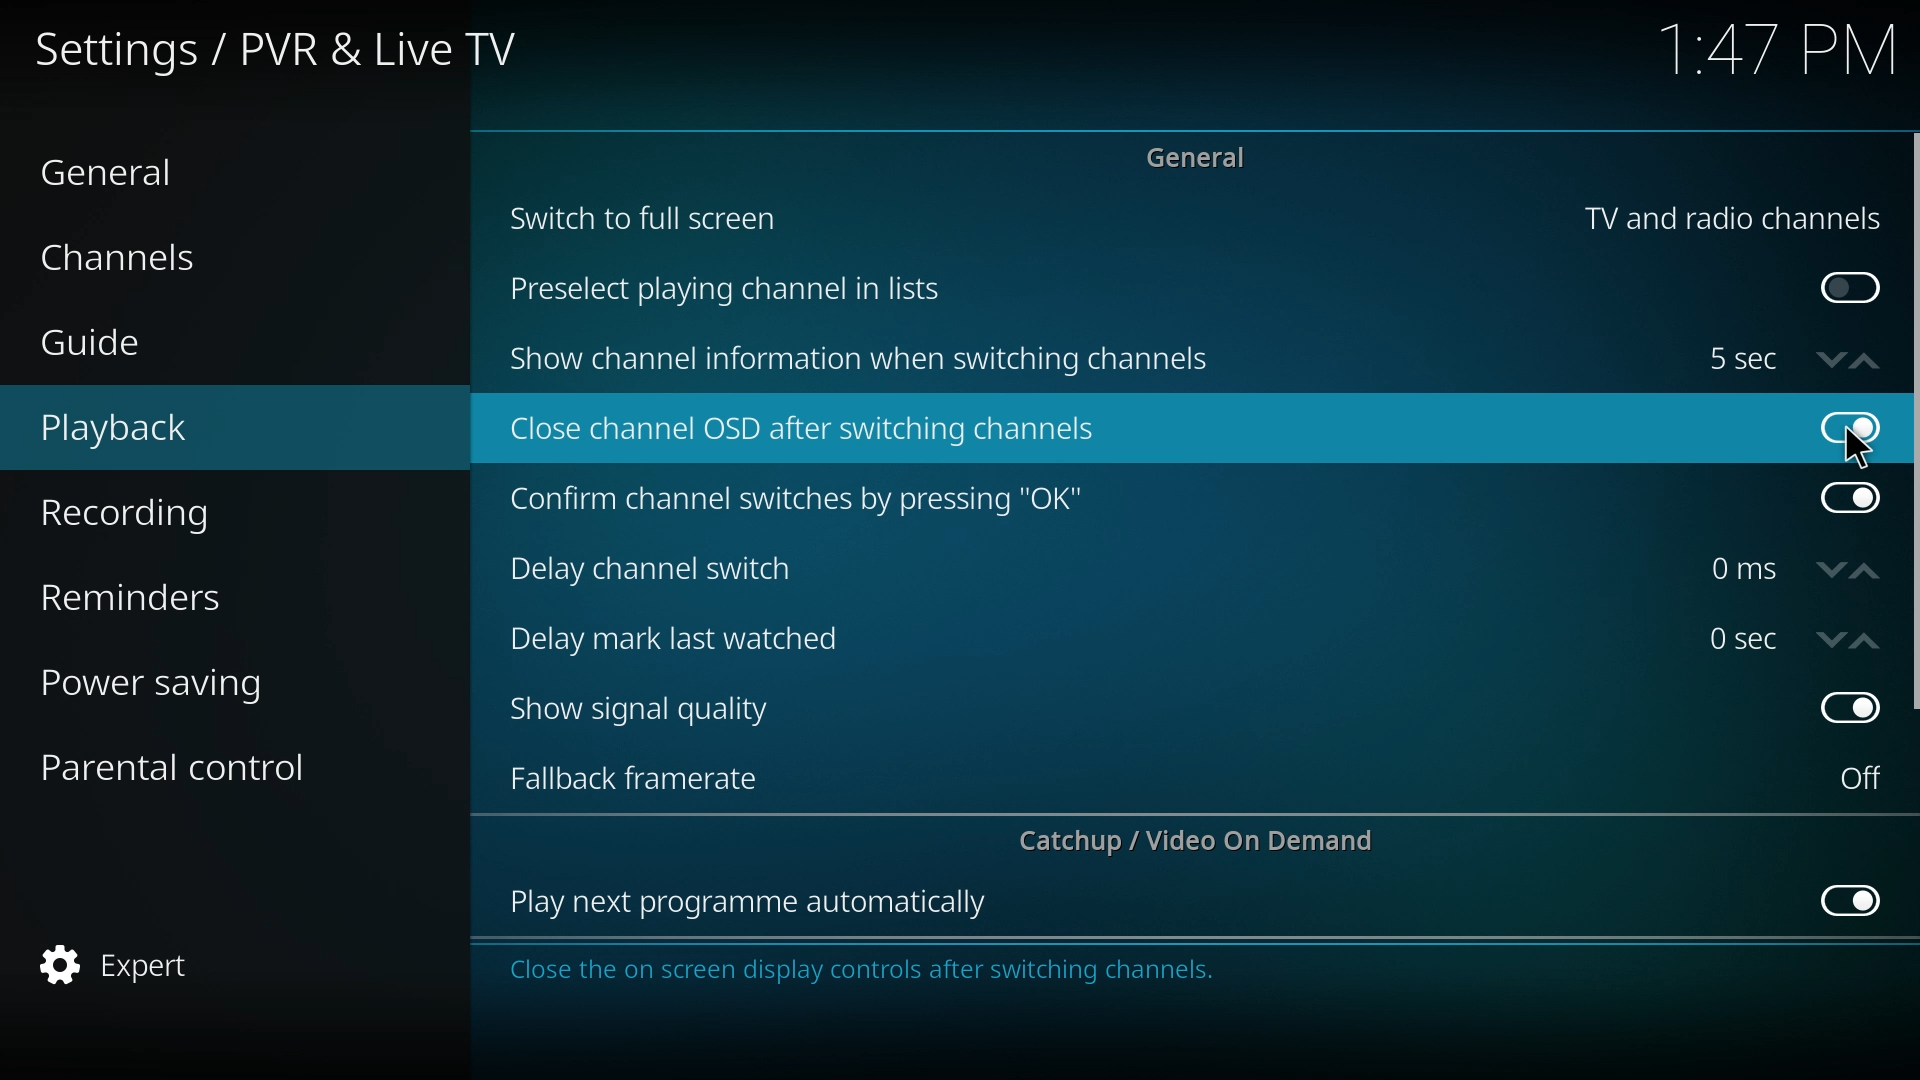 The image size is (1920, 1080). What do you see at coordinates (1742, 359) in the screenshot?
I see `time` at bounding box center [1742, 359].